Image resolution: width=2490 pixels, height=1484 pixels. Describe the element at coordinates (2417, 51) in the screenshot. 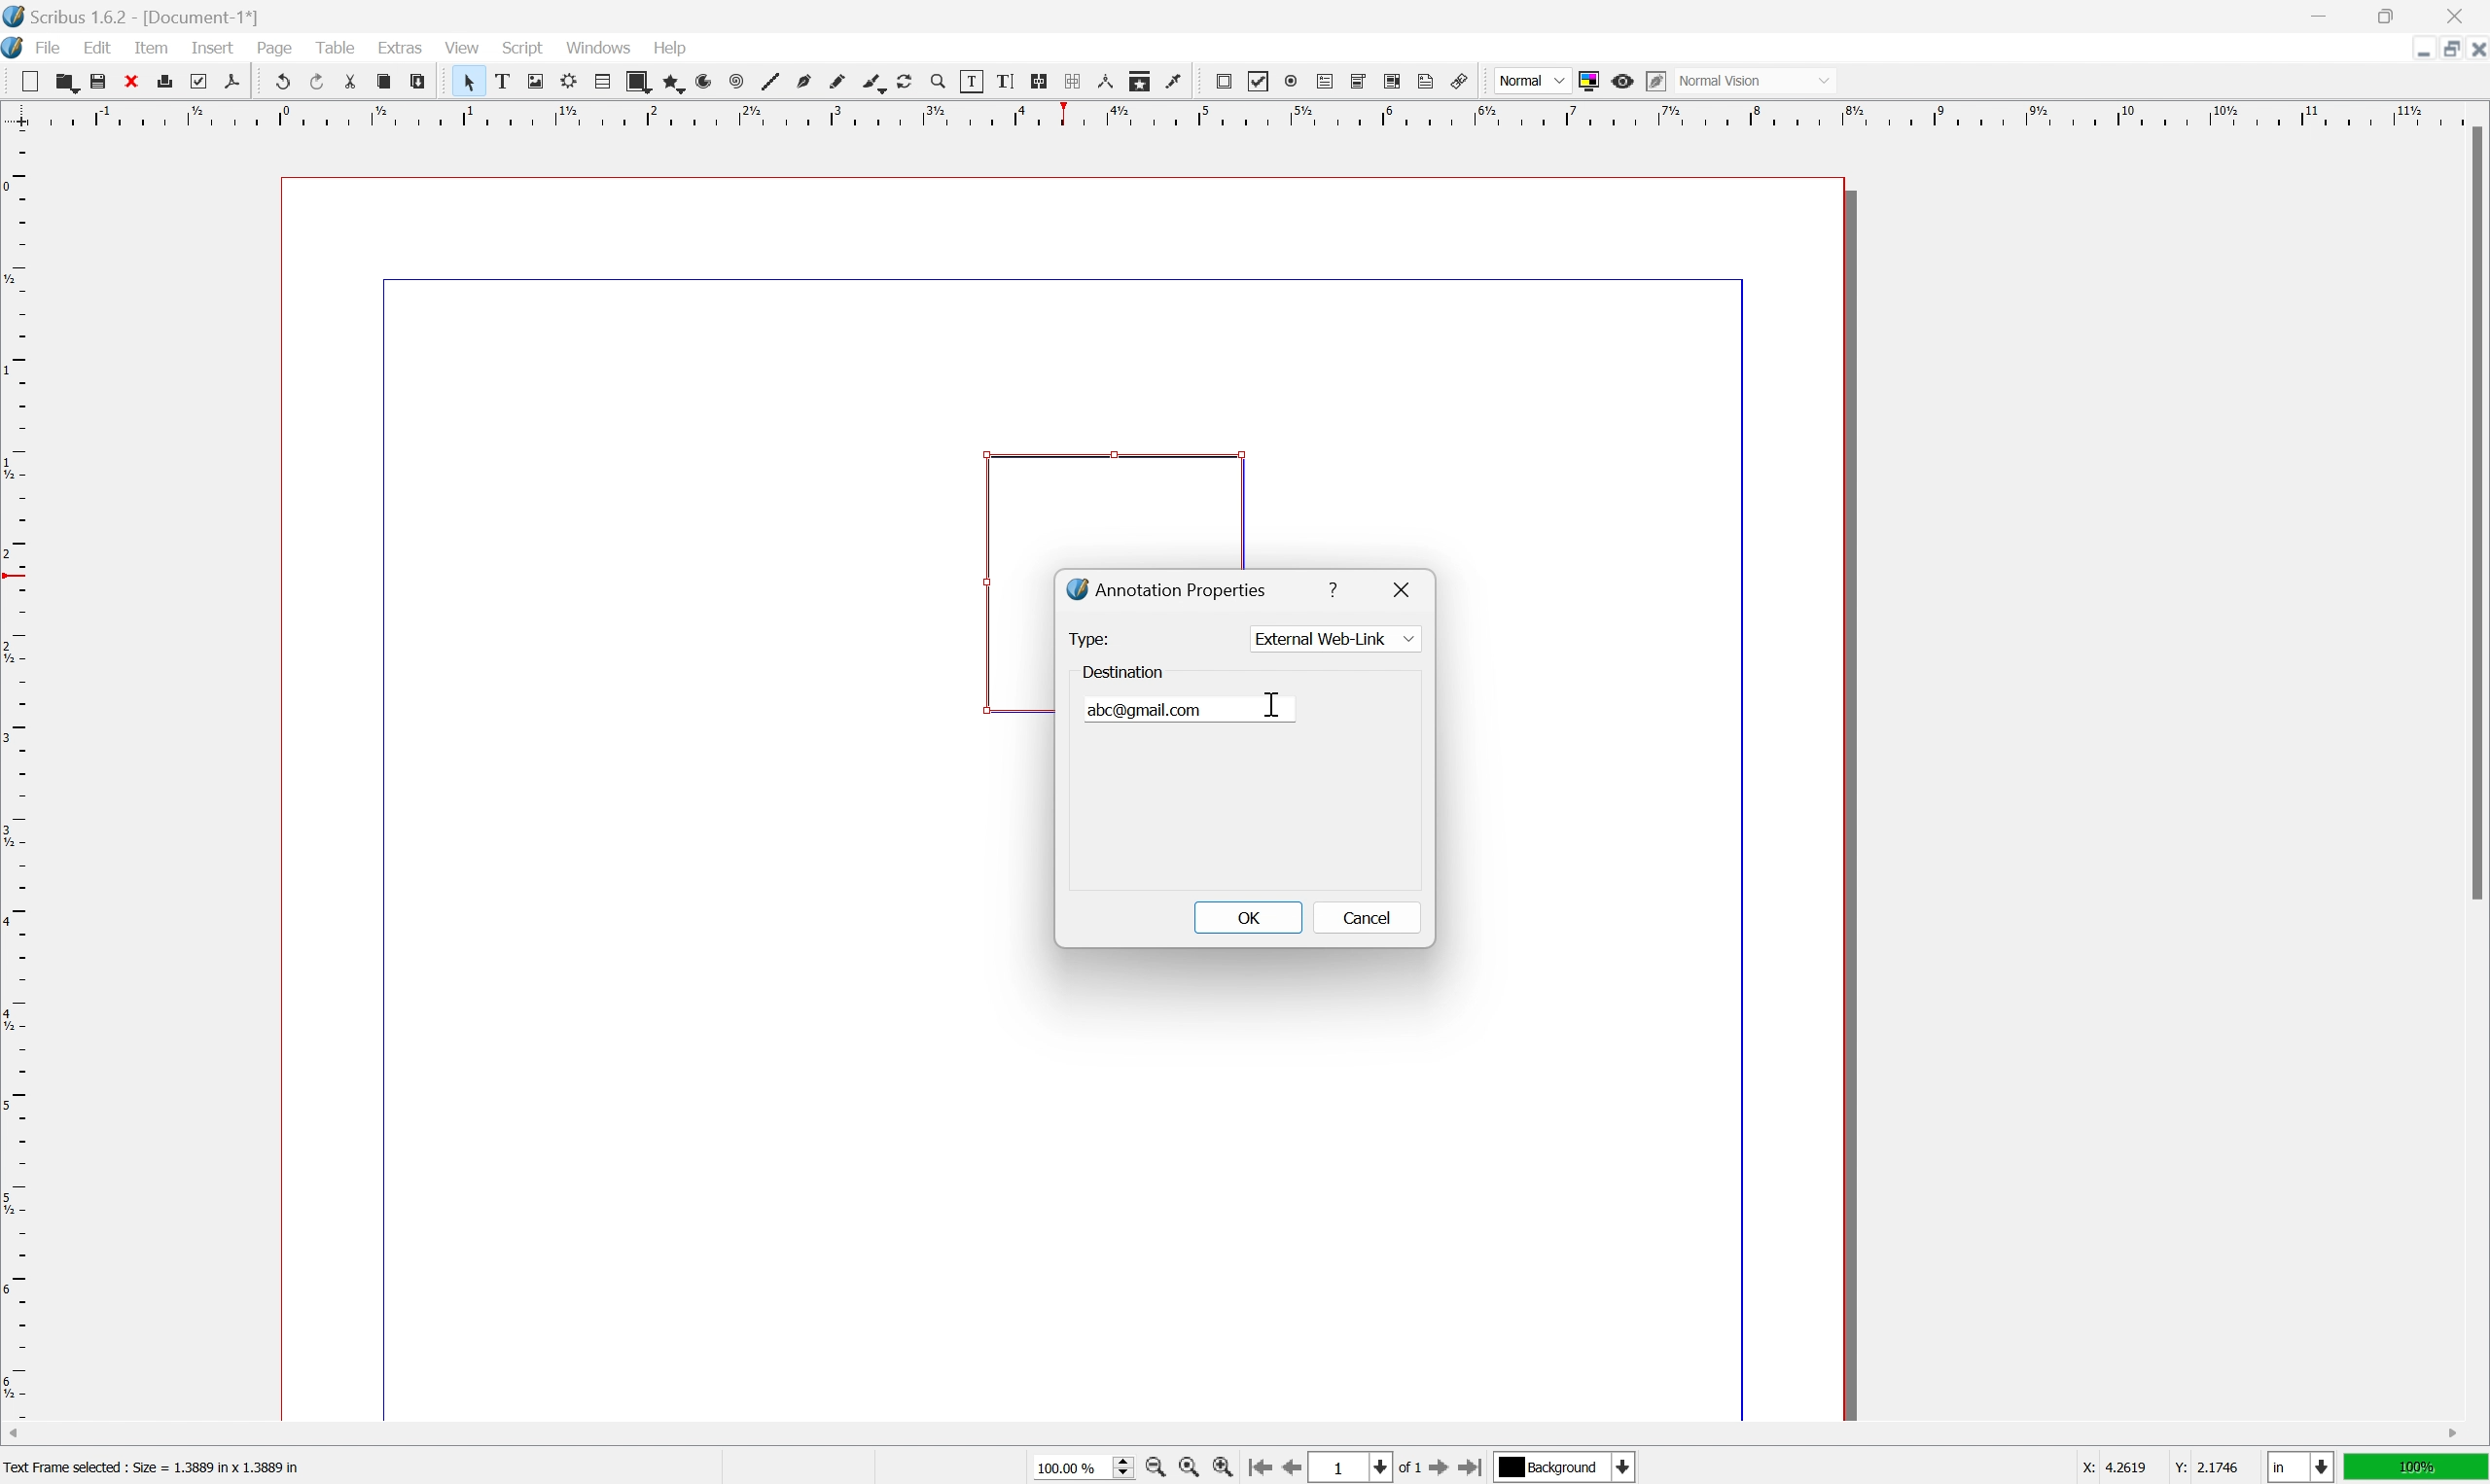

I see `minimize` at that location.